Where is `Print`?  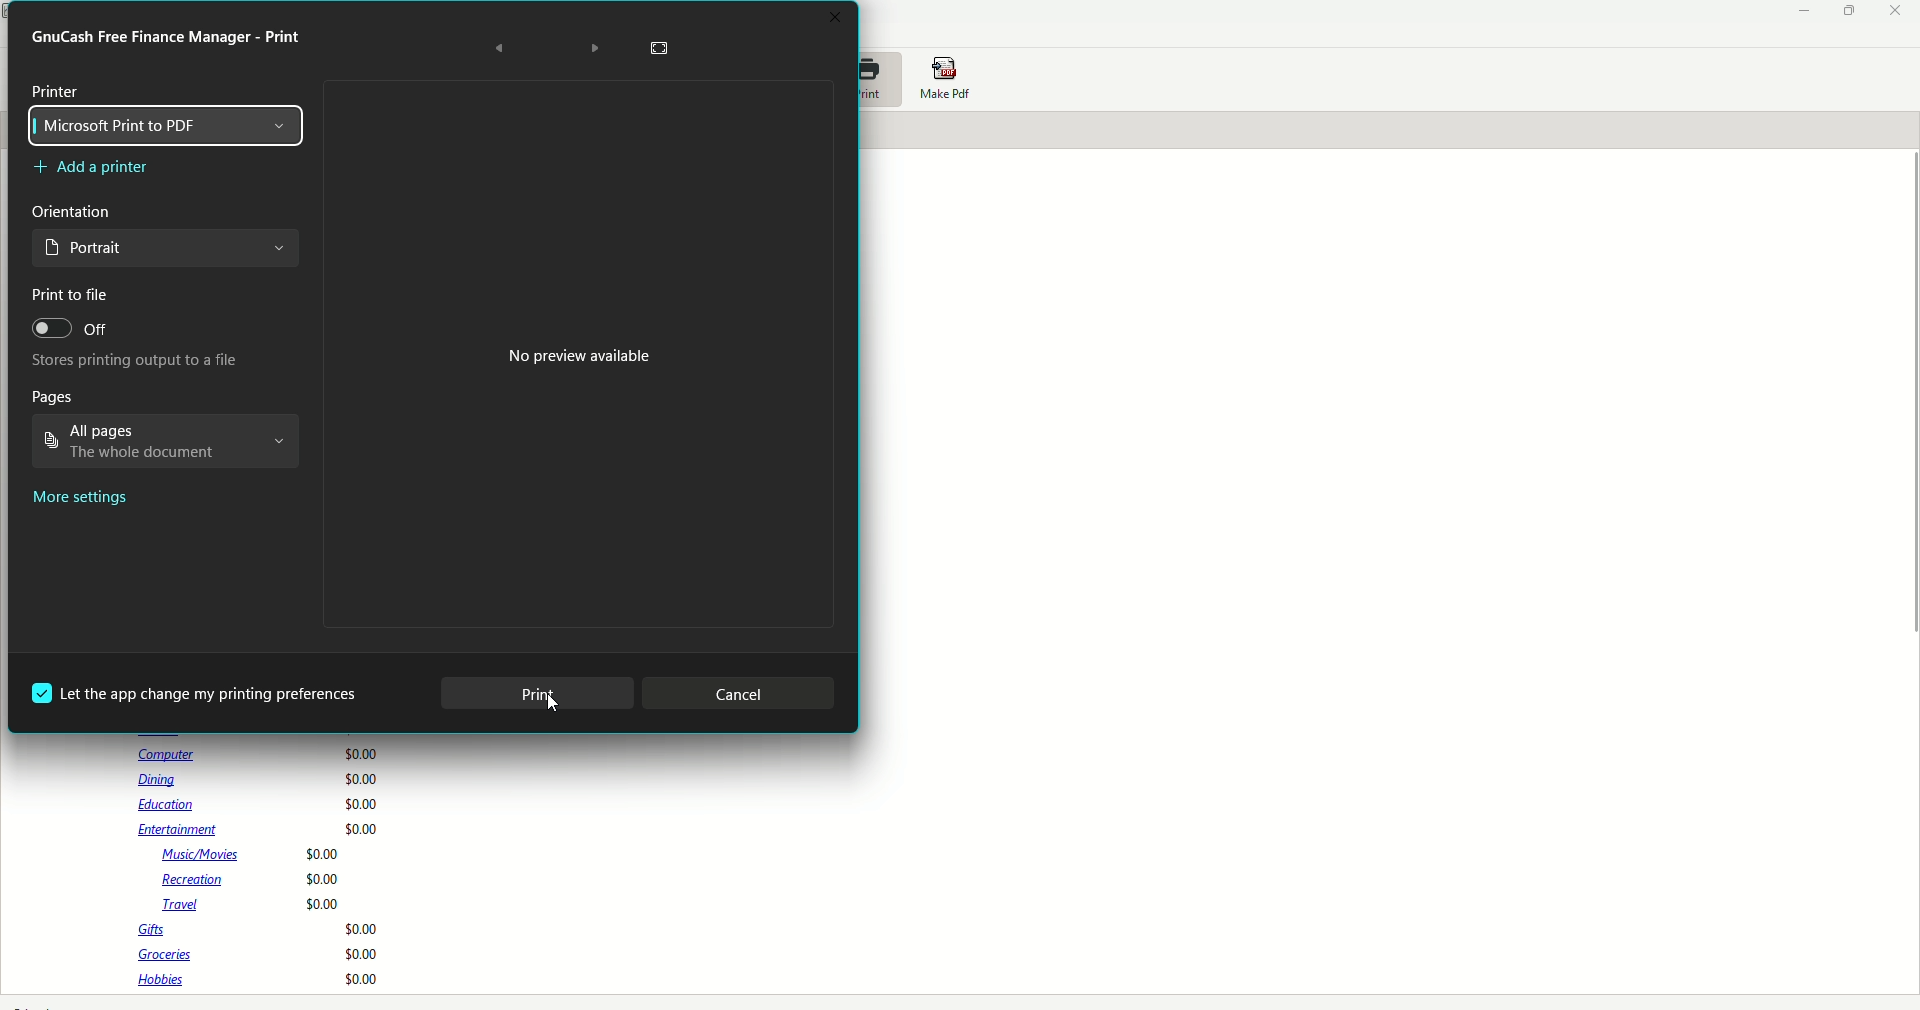 Print is located at coordinates (169, 36).